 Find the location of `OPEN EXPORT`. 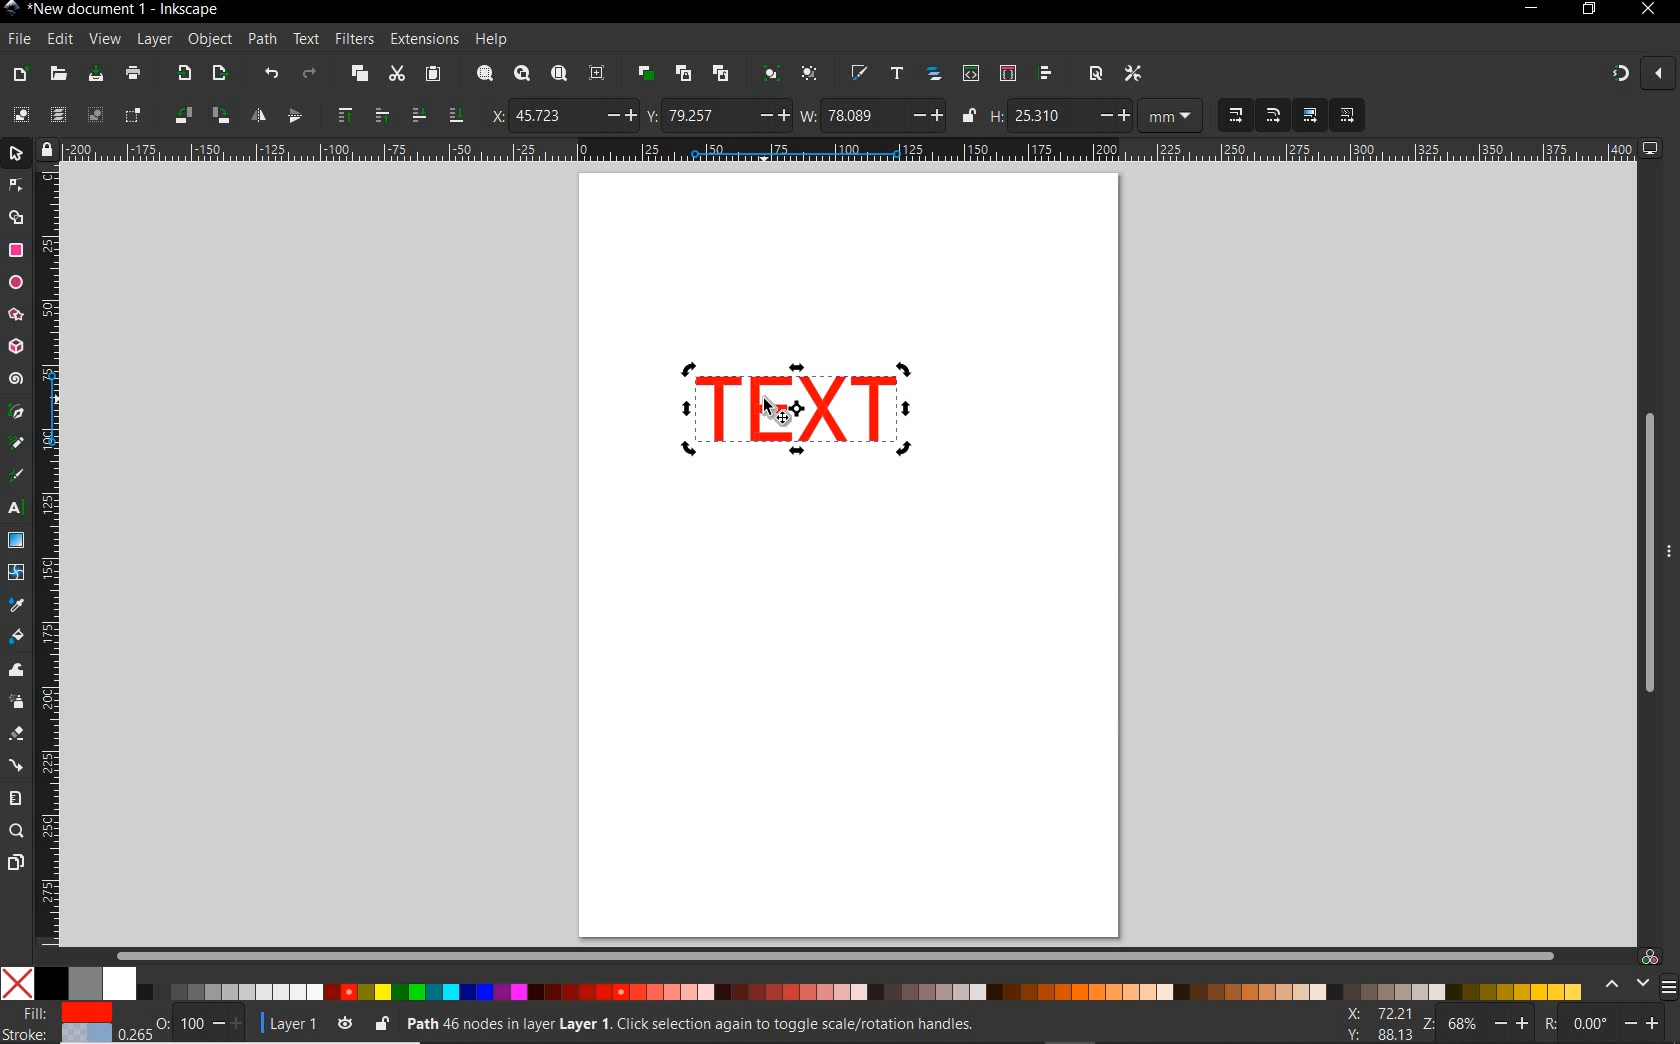

OPEN EXPORT is located at coordinates (221, 74).